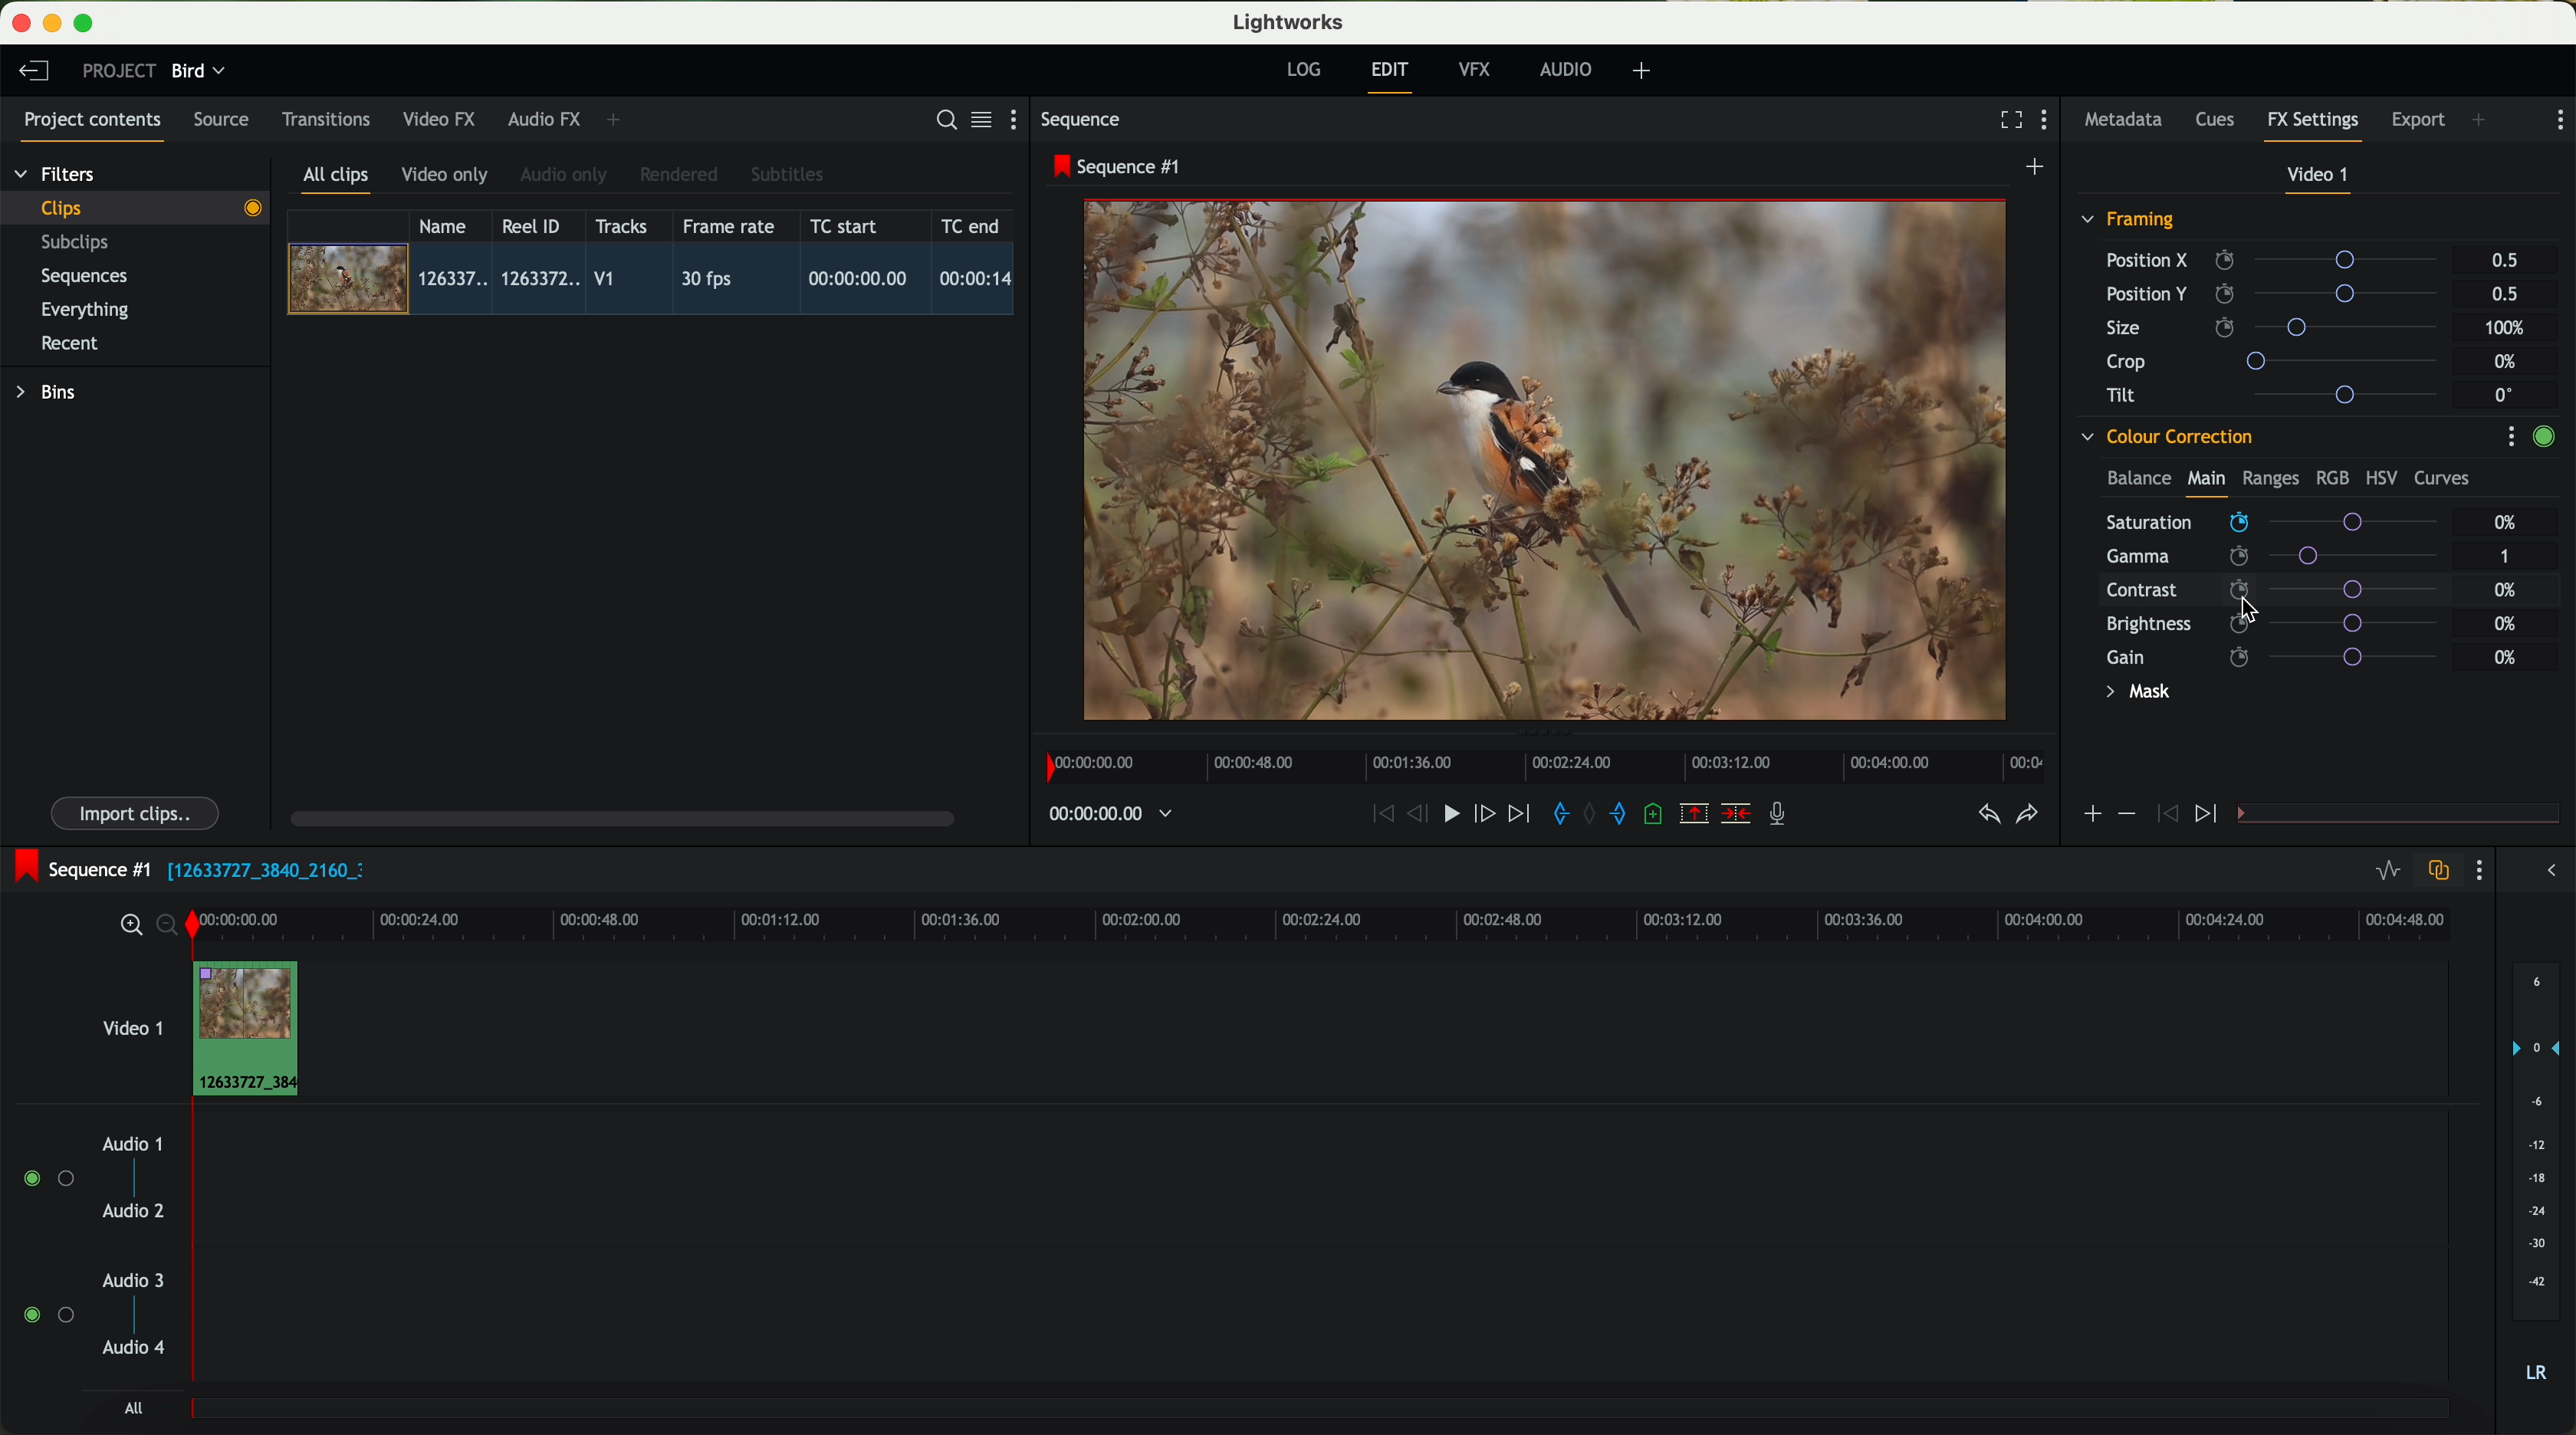  What do you see at coordinates (2164, 815) in the screenshot?
I see `icon` at bounding box center [2164, 815].